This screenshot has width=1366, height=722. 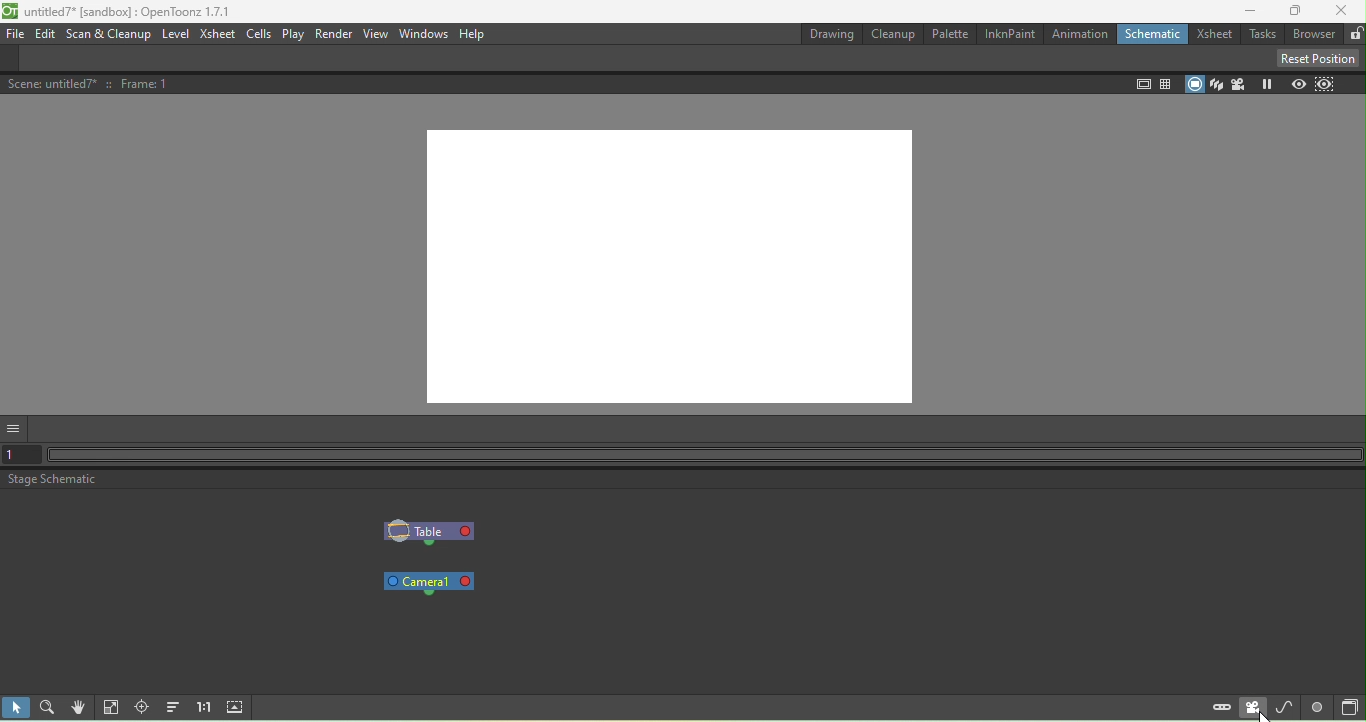 What do you see at coordinates (1343, 13) in the screenshot?
I see `Close` at bounding box center [1343, 13].